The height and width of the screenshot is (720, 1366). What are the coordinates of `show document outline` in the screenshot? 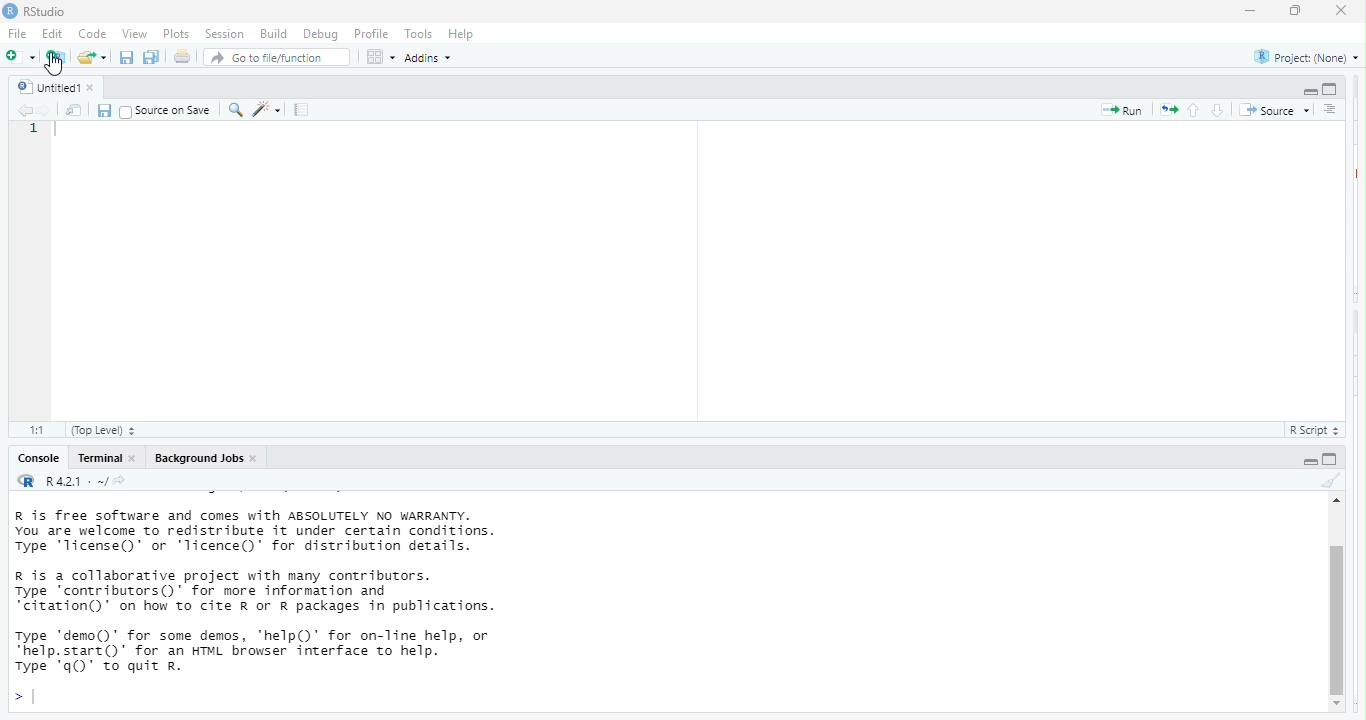 It's located at (1329, 109).